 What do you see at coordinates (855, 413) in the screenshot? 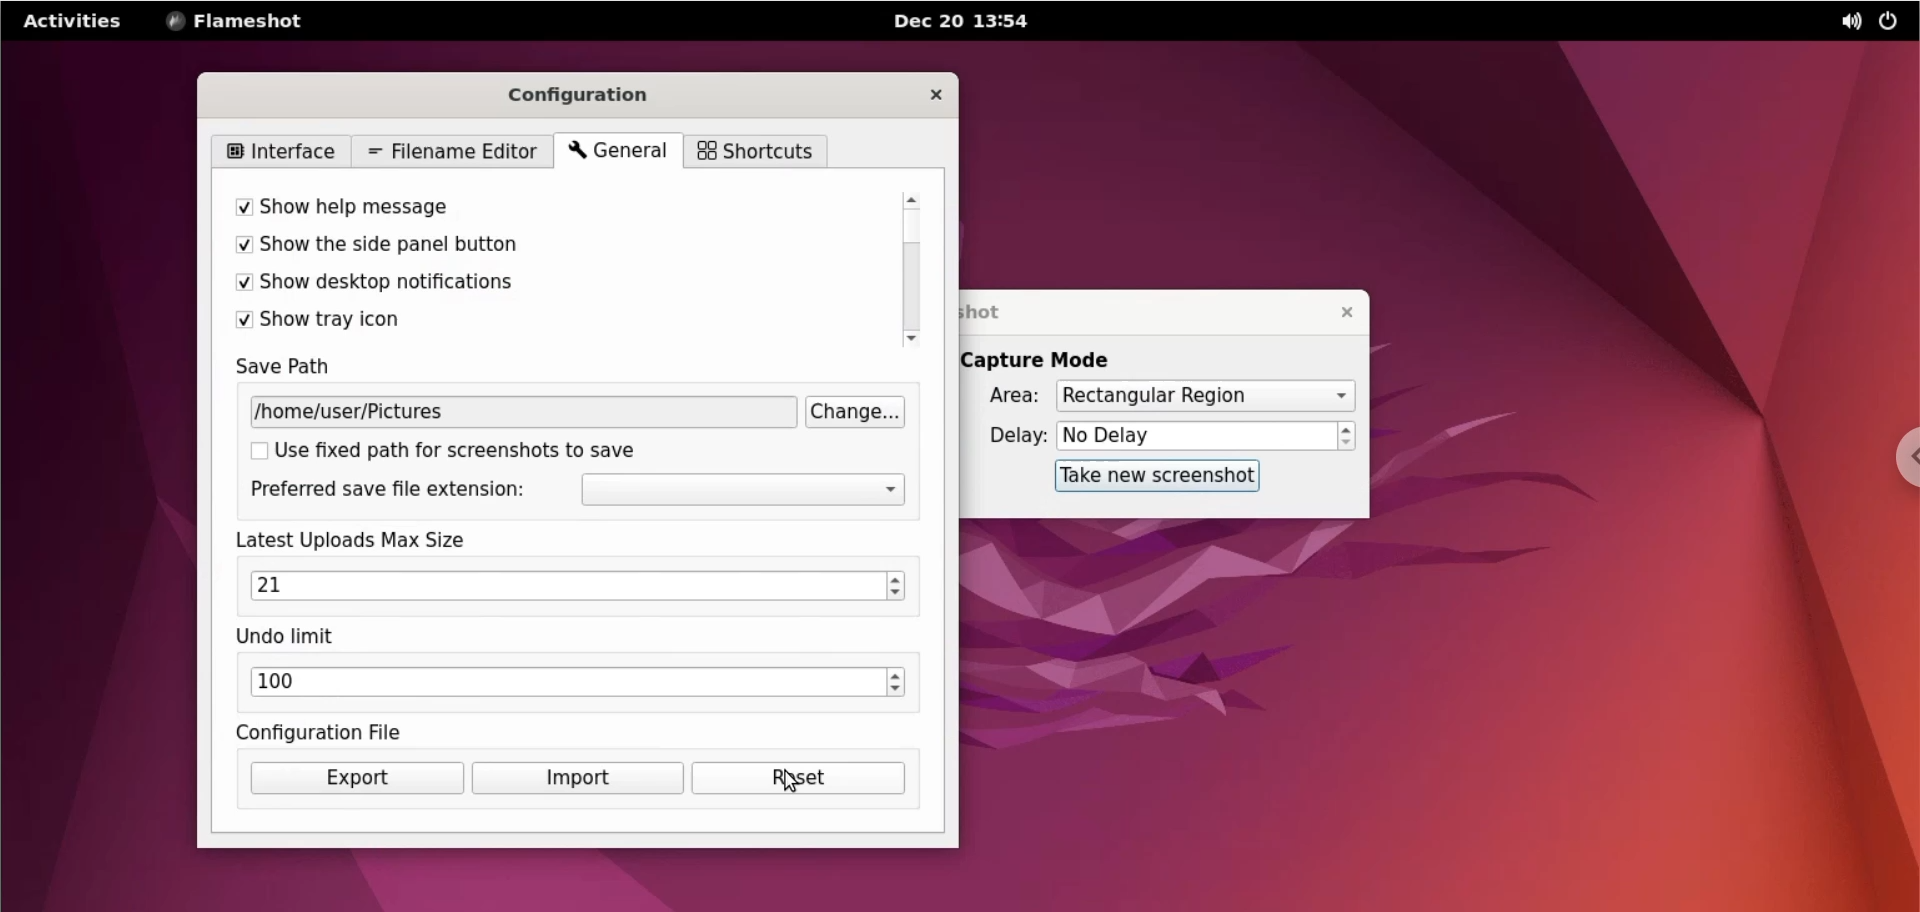
I see `change ` at bounding box center [855, 413].